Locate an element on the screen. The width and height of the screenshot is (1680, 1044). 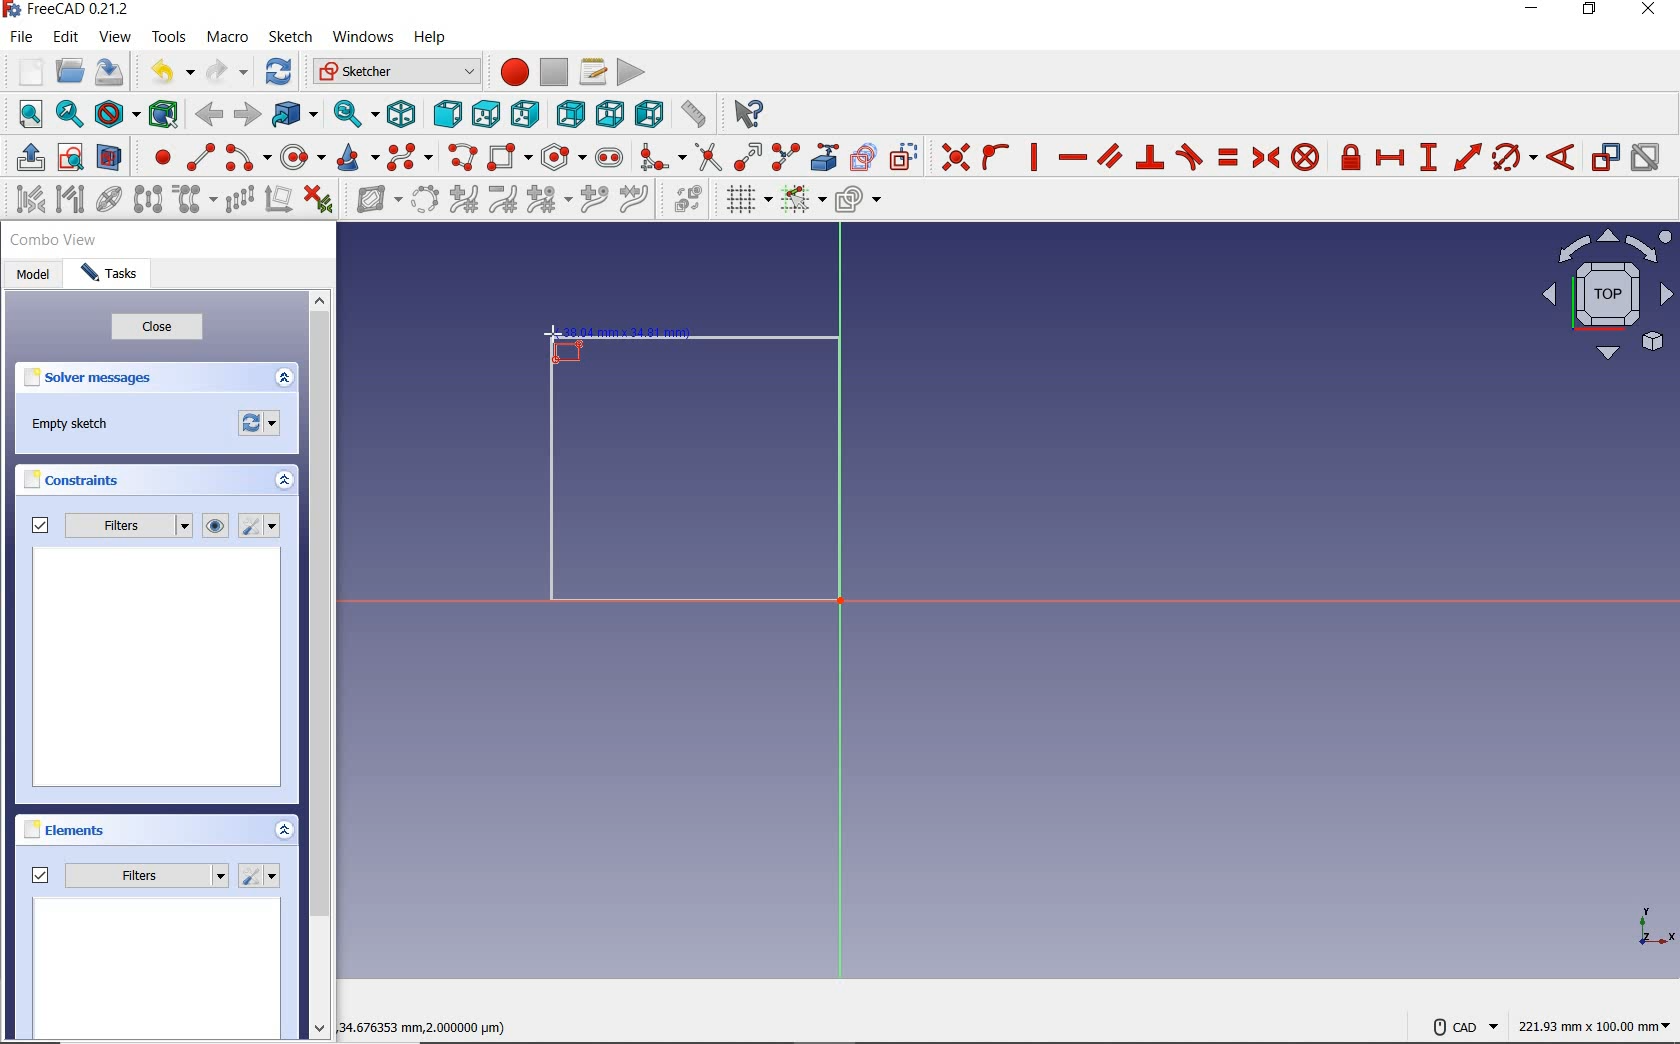
preview is located at coordinates (158, 970).